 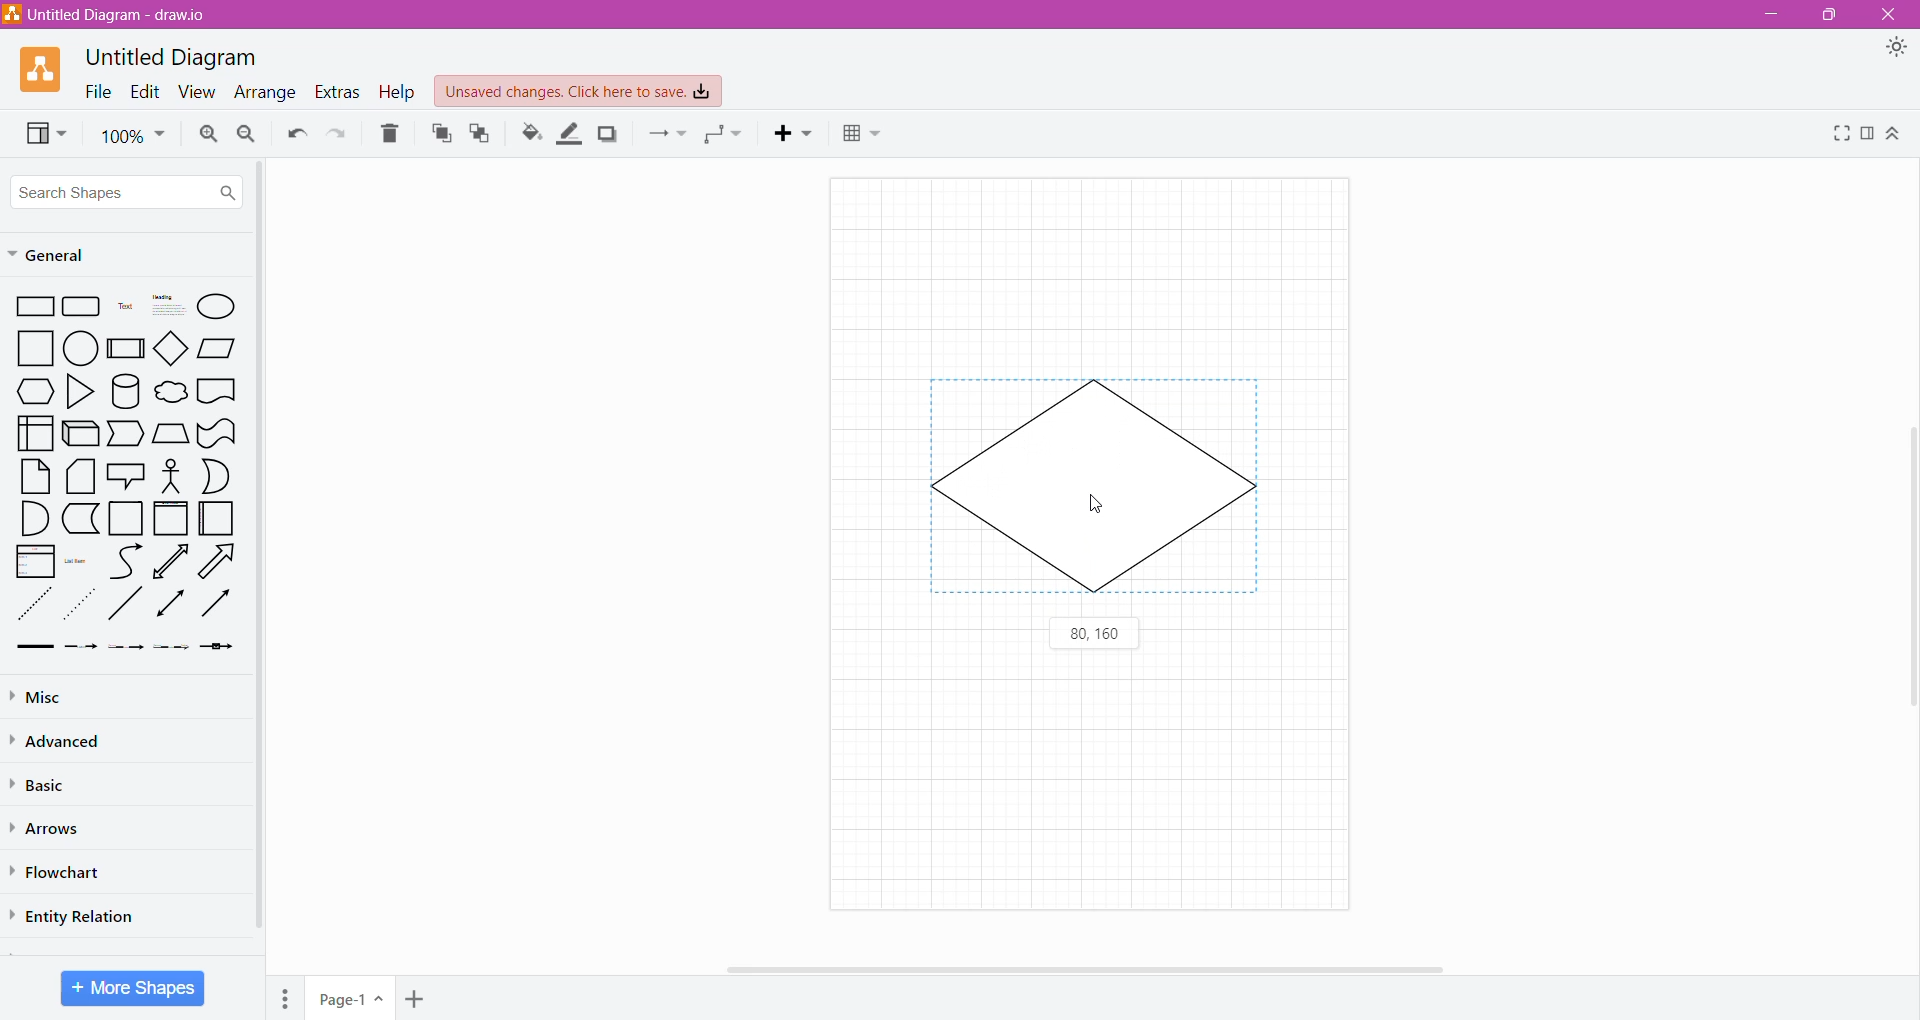 What do you see at coordinates (1099, 508) in the screenshot?
I see `Cursor Position` at bounding box center [1099, 508].